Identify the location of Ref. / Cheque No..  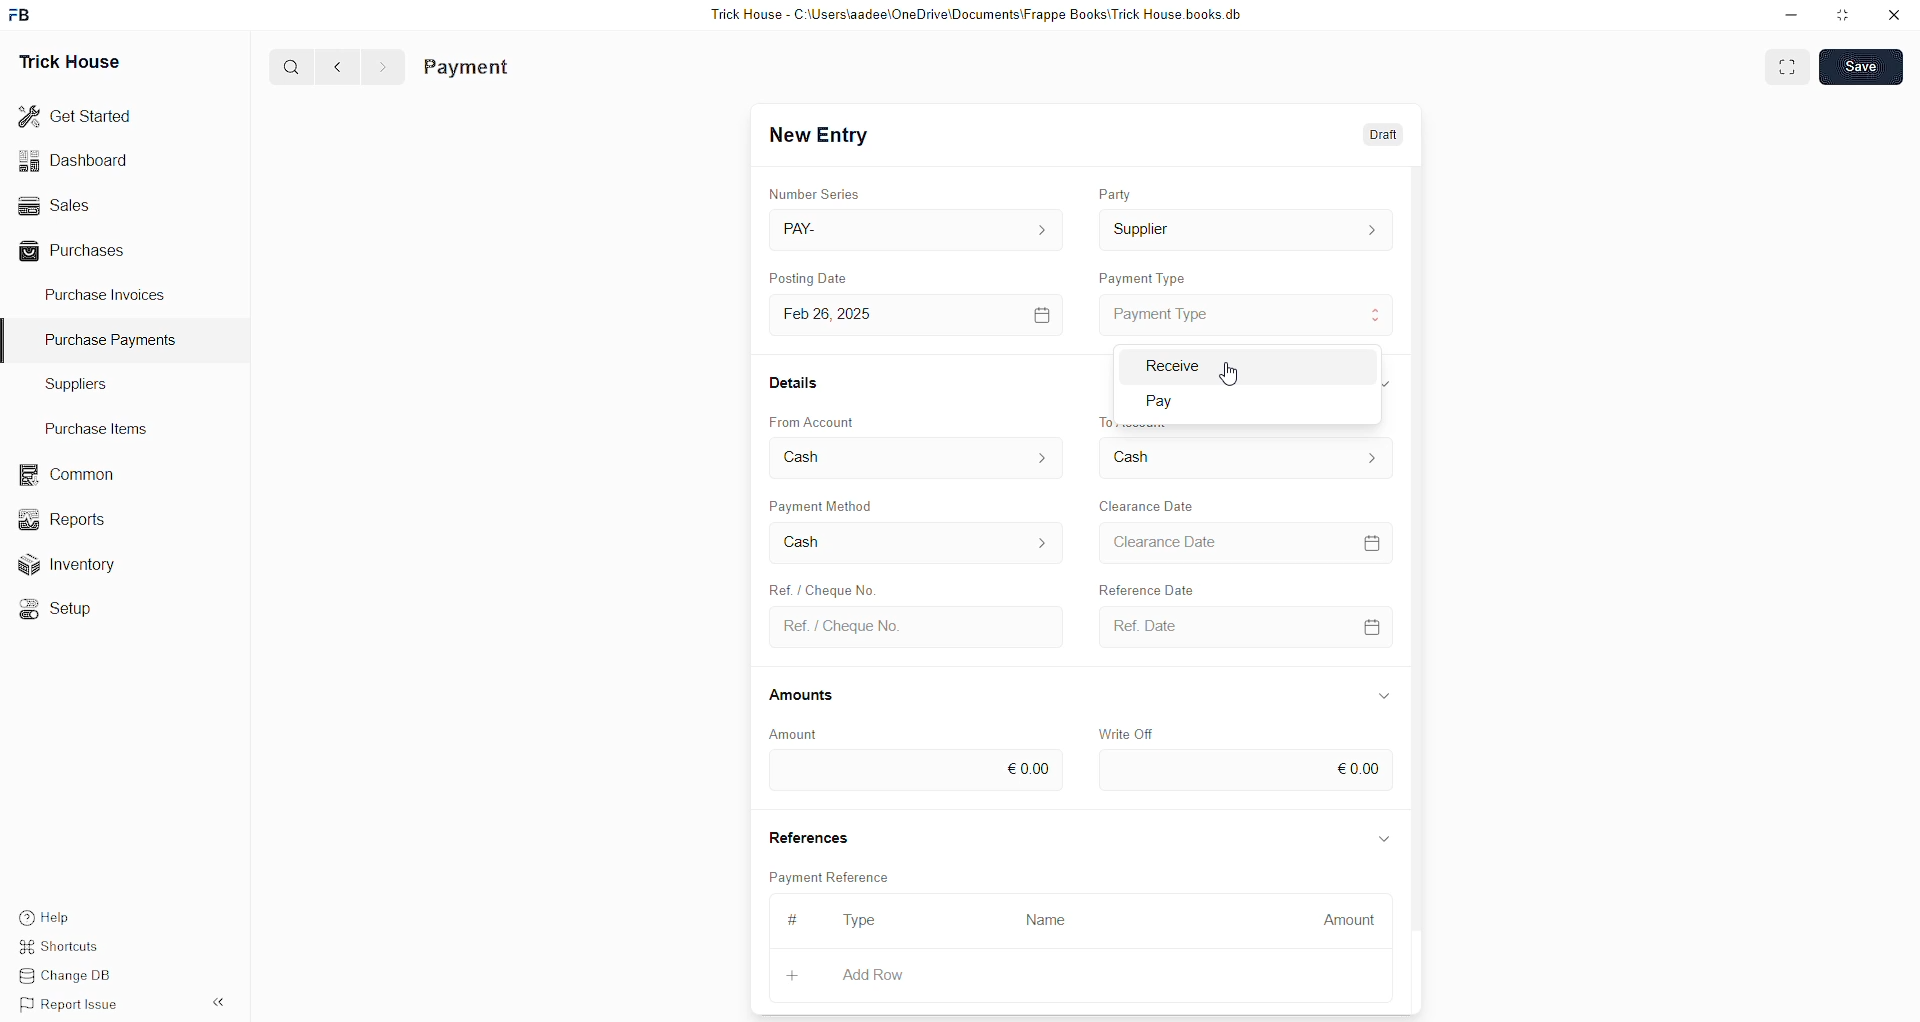
(913, 625).